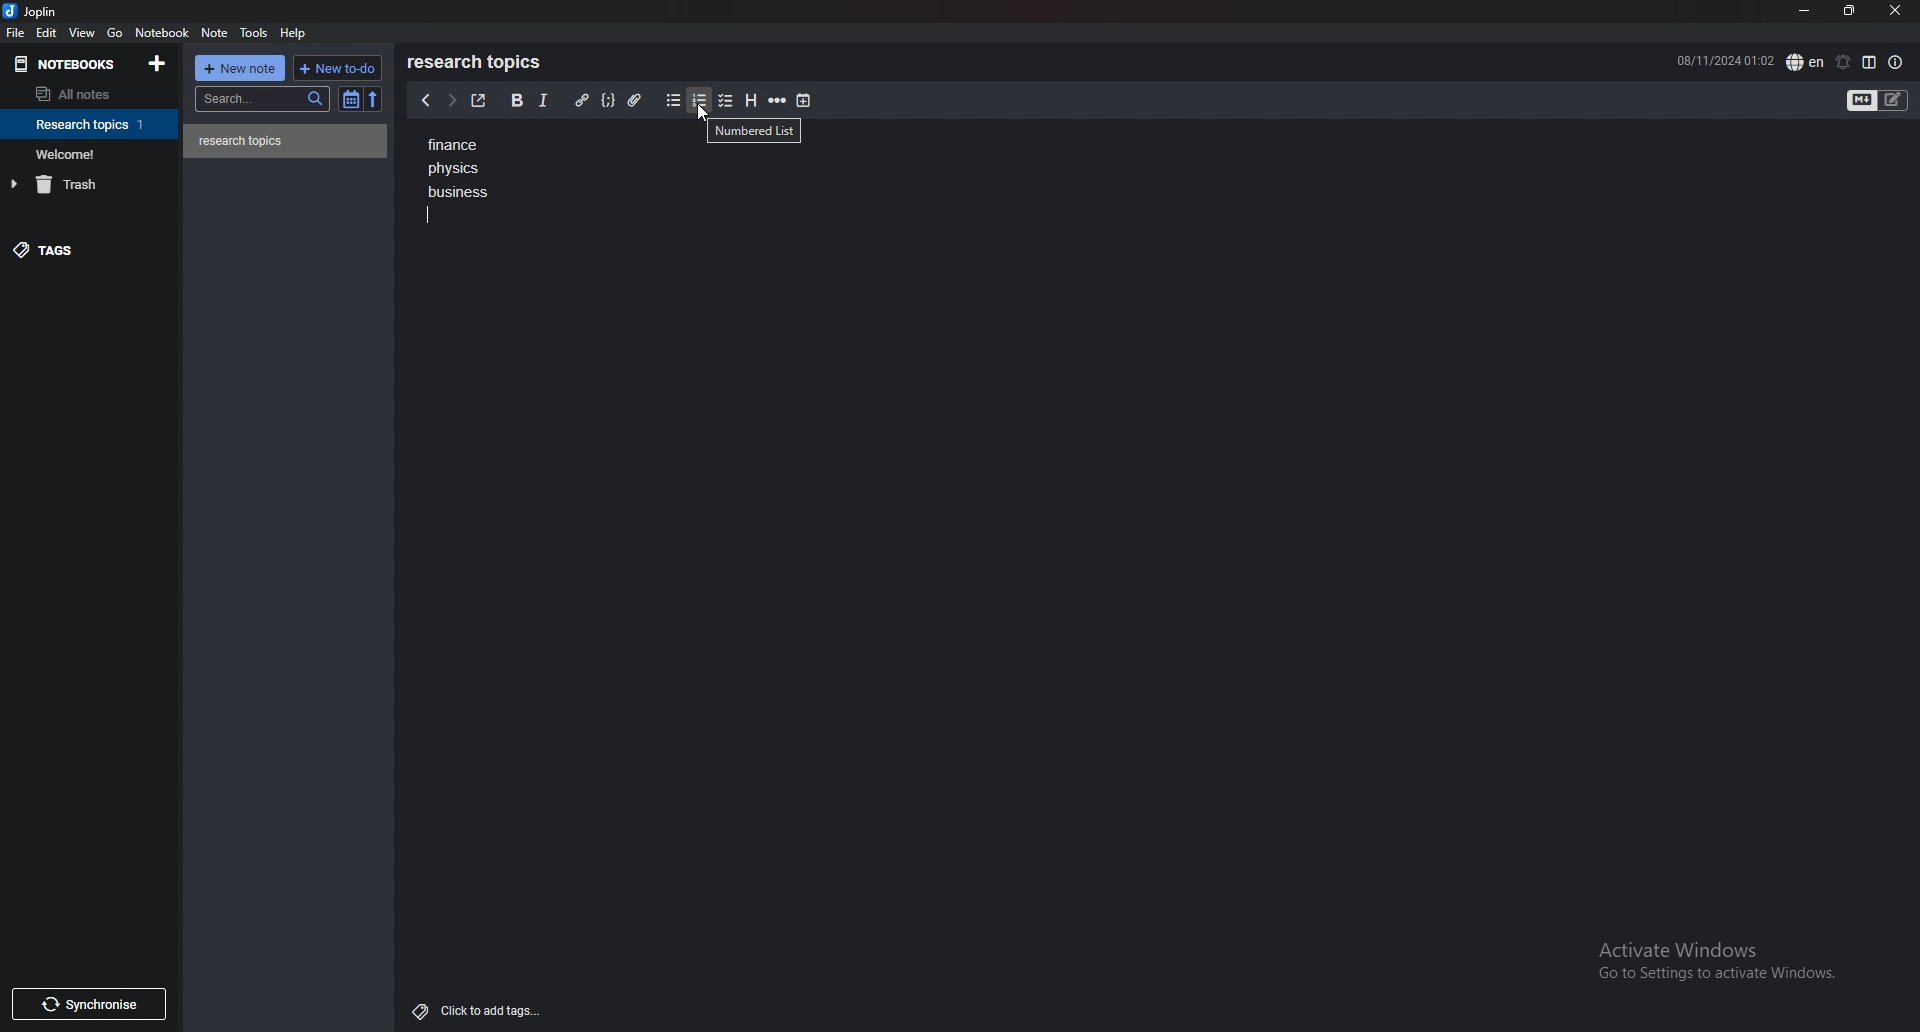  What do you see at coordinates (296, 32) in the screenshot?
I see `help` at bounding box center [296, 32].